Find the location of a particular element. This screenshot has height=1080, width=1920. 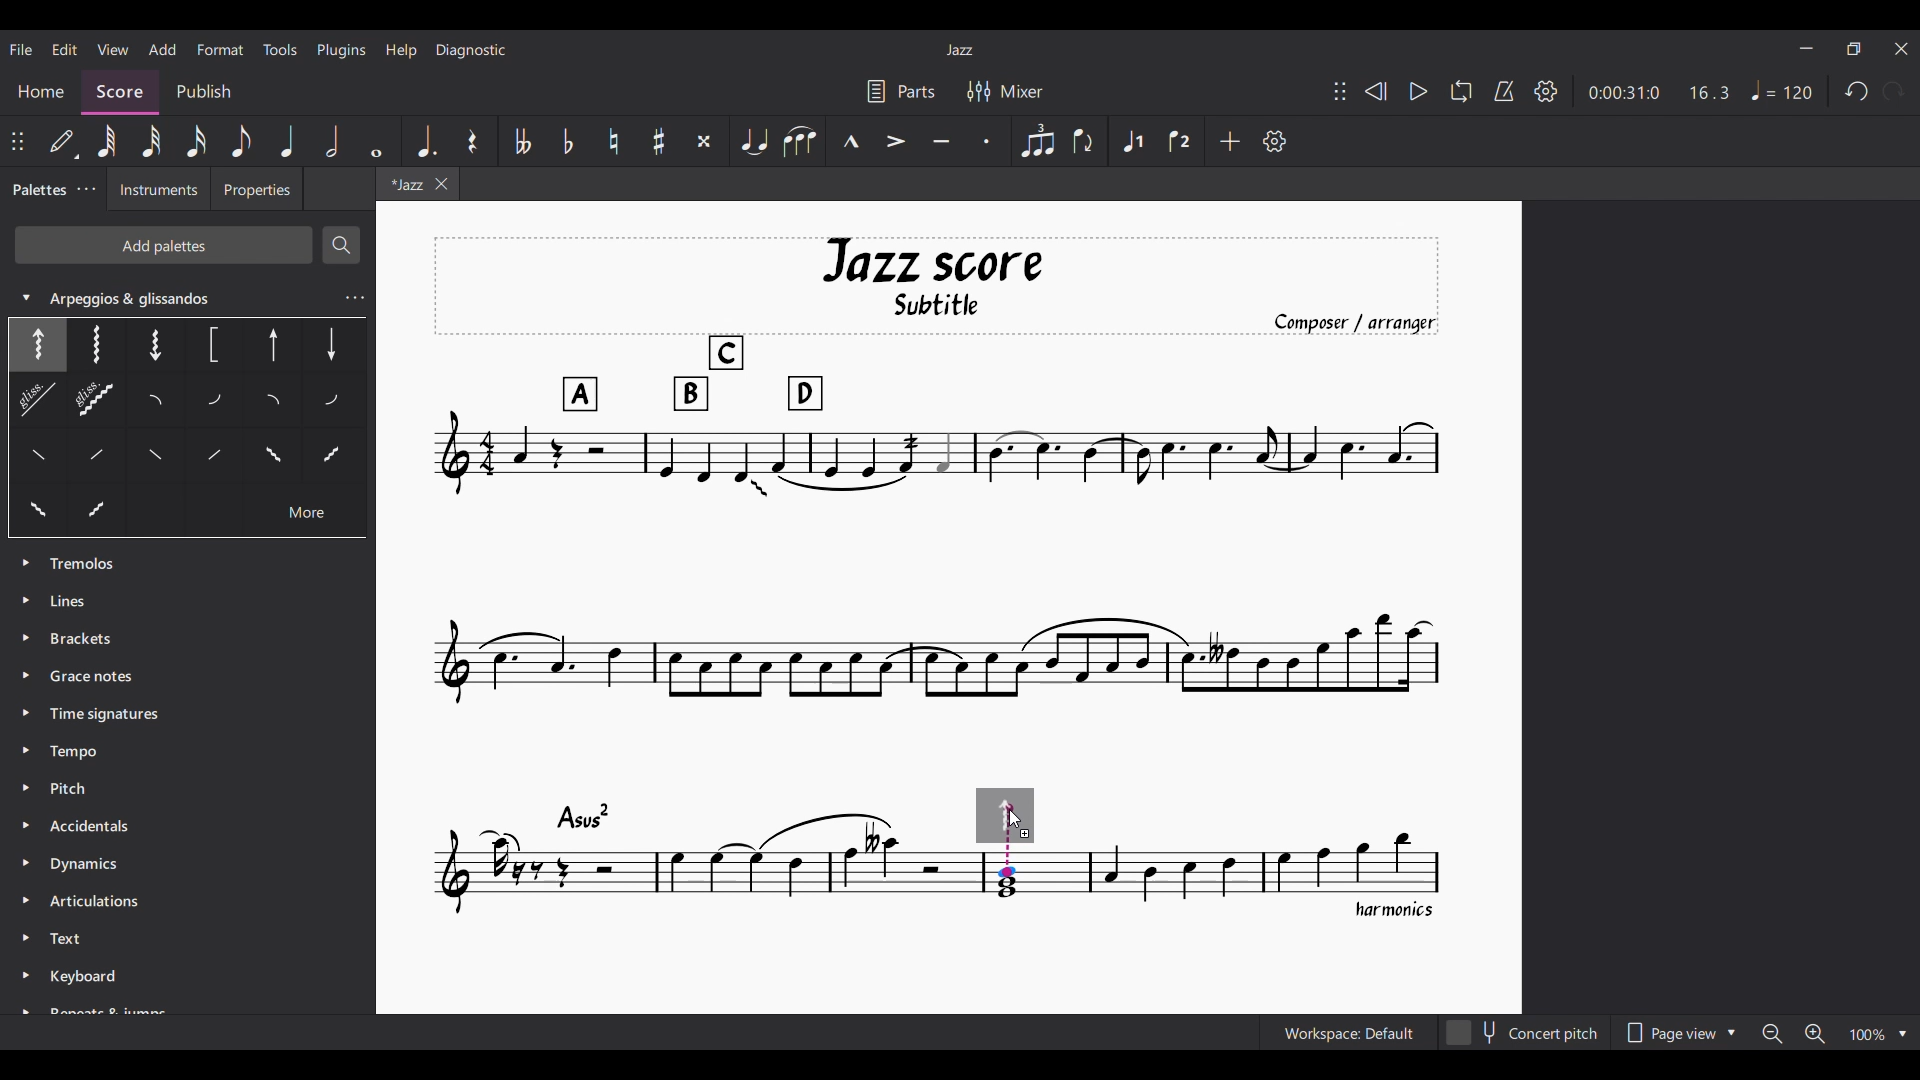

Dynamics is located at coordinates (88, 866).